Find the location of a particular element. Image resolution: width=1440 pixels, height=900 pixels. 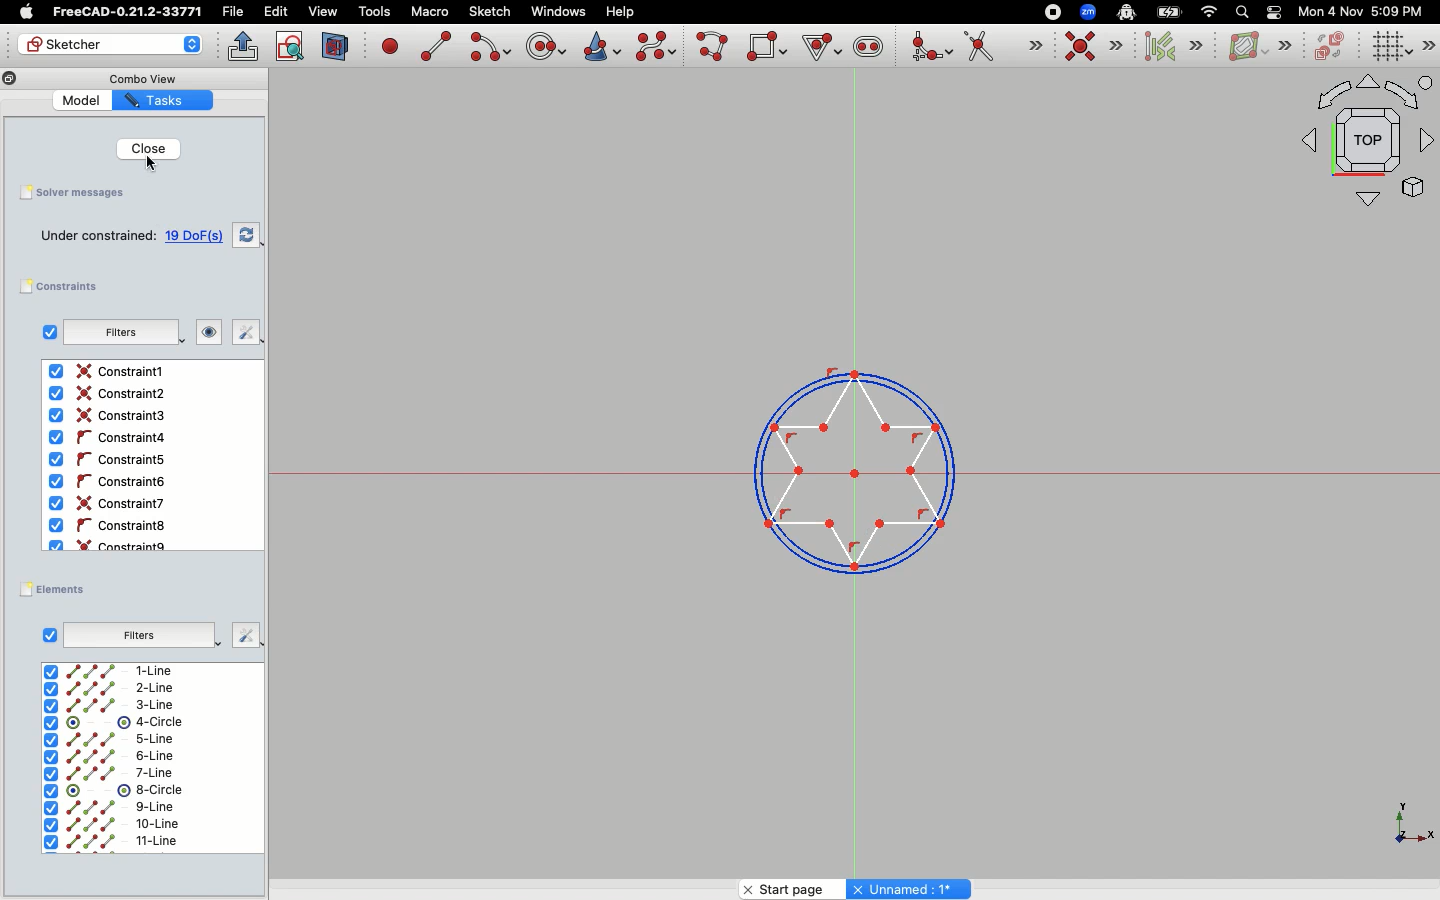

Constraint1 is located at coordinates (110, 372).